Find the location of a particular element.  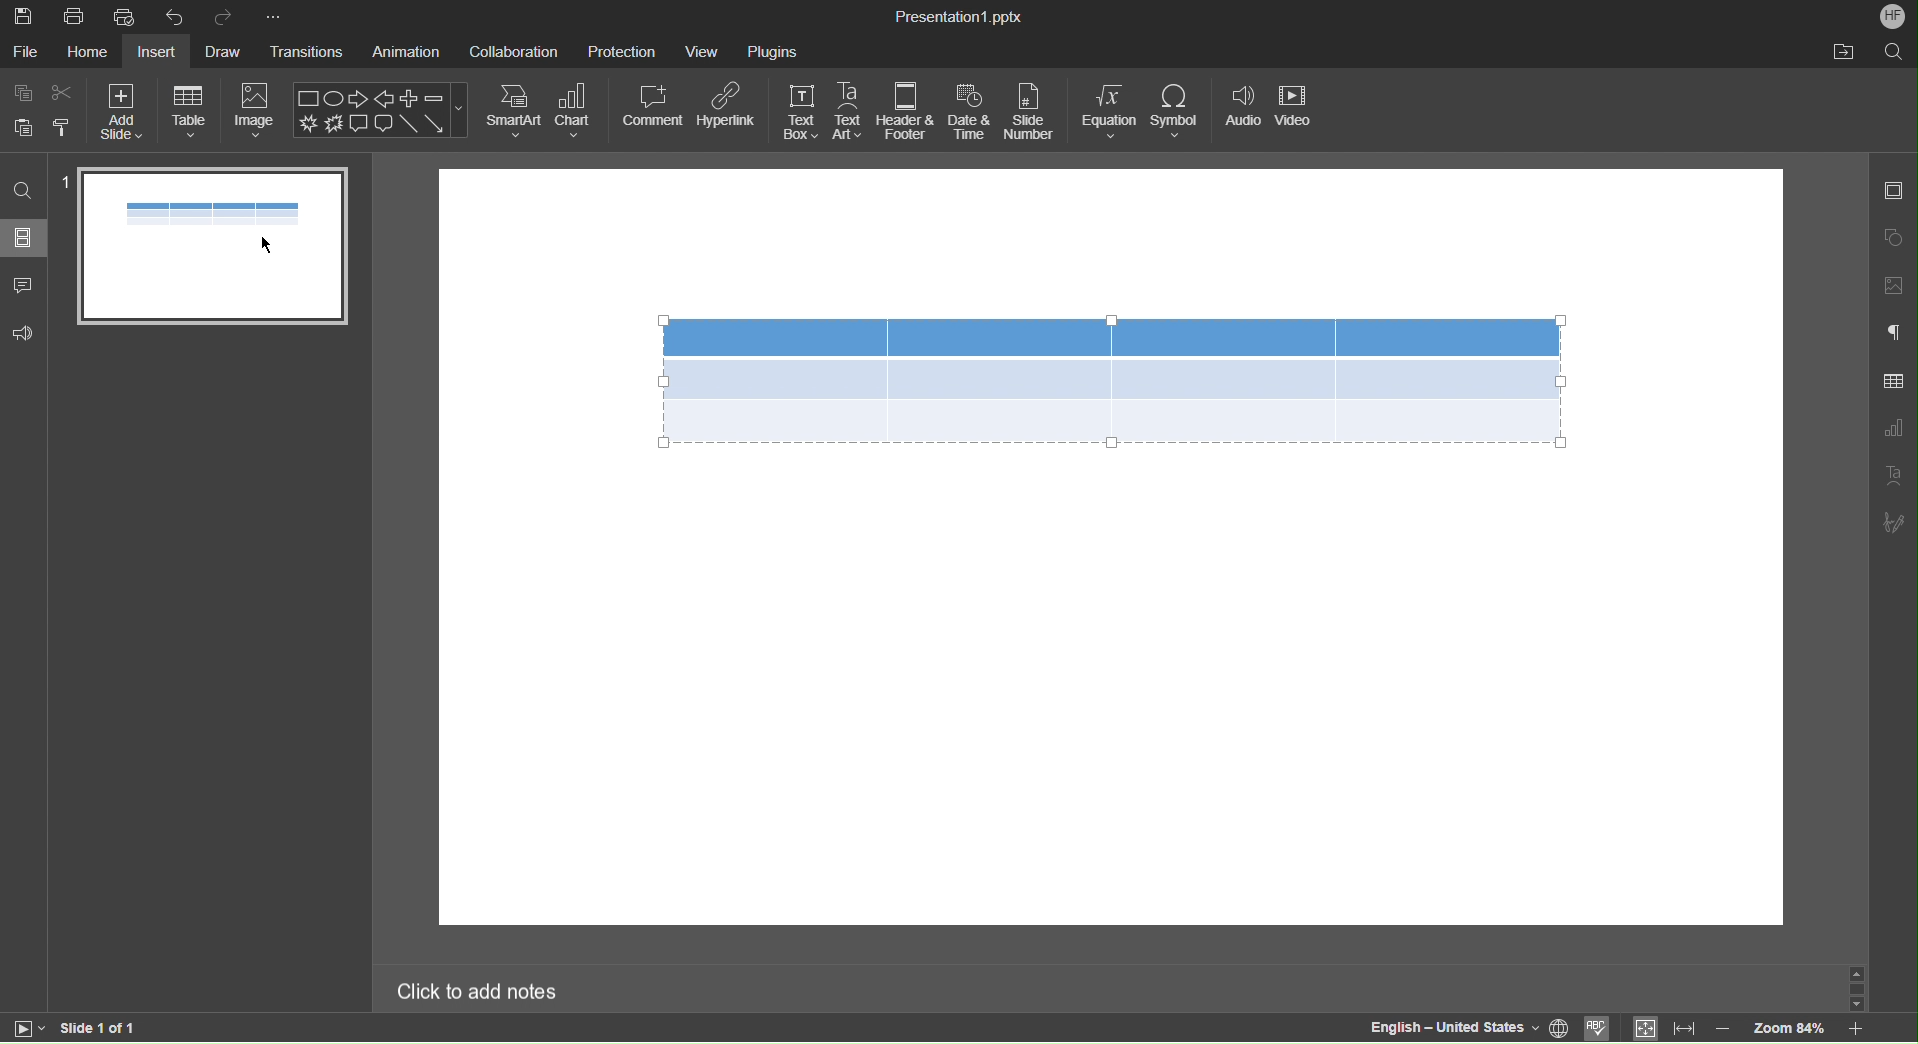

Presentation1 is located at coordinates (954, 14).